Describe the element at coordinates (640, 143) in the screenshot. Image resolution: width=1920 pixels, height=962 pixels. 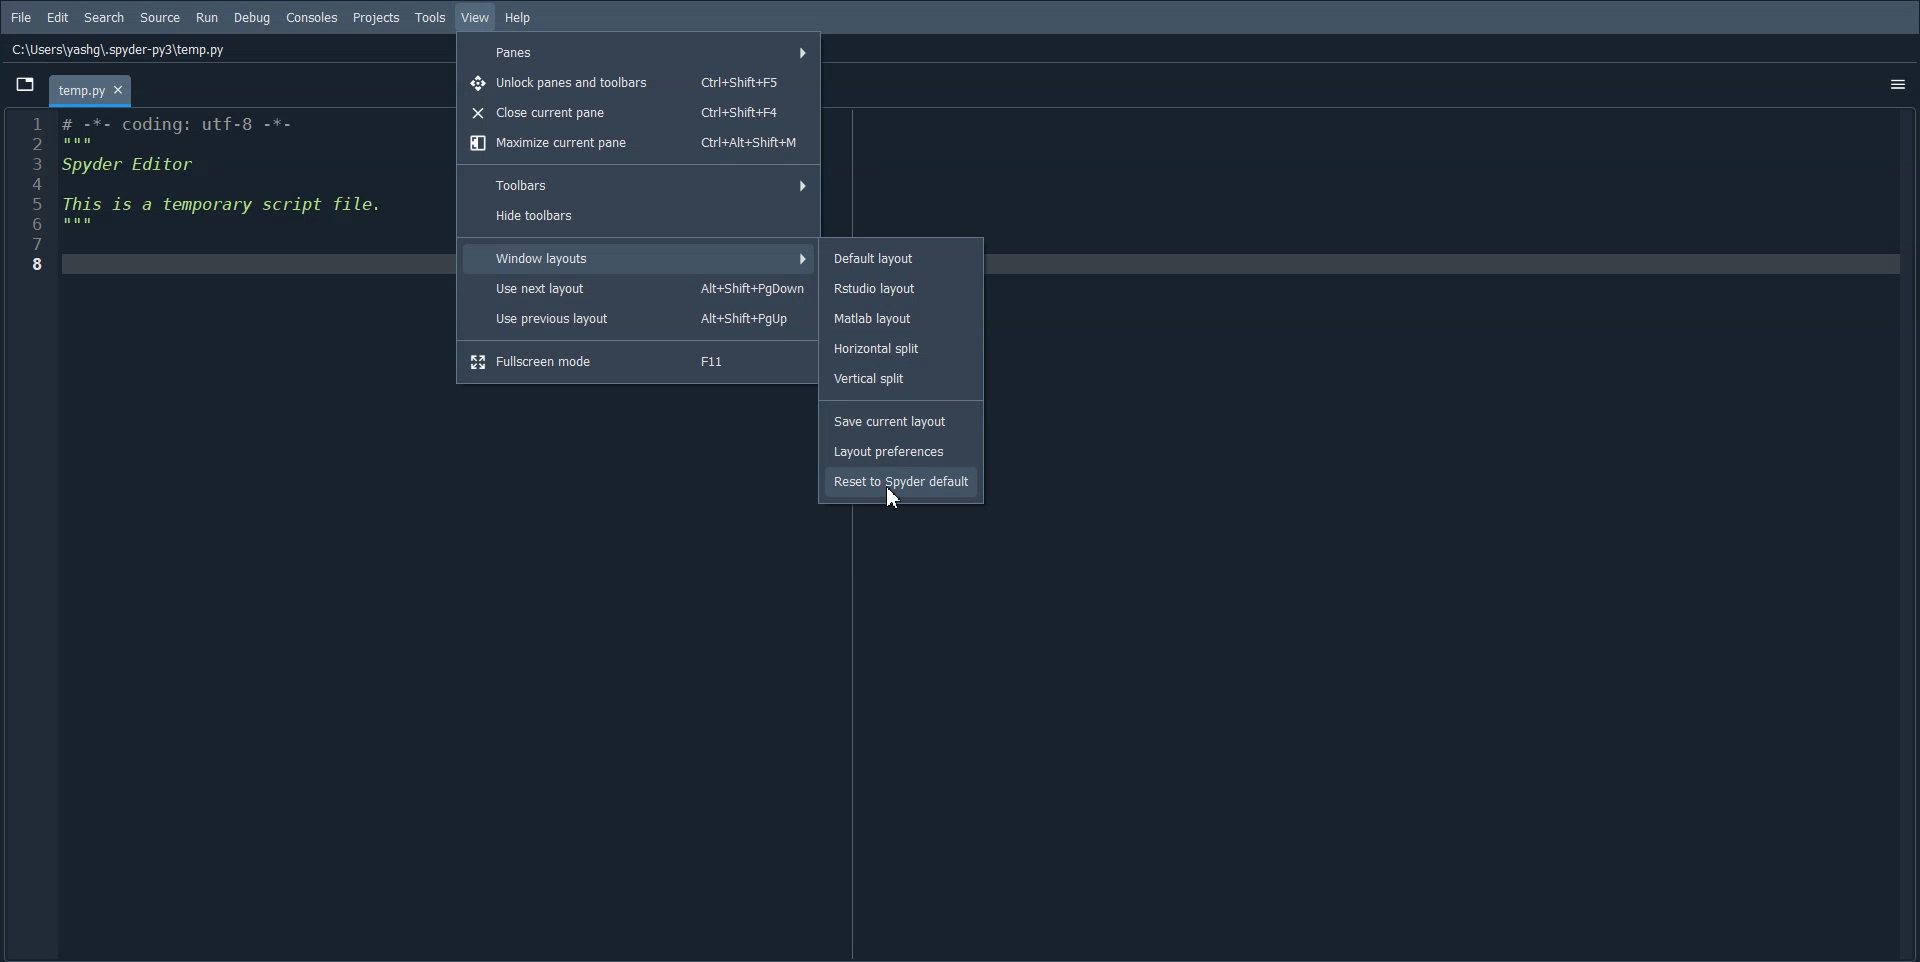
I see `Maximize current pane` at that location.